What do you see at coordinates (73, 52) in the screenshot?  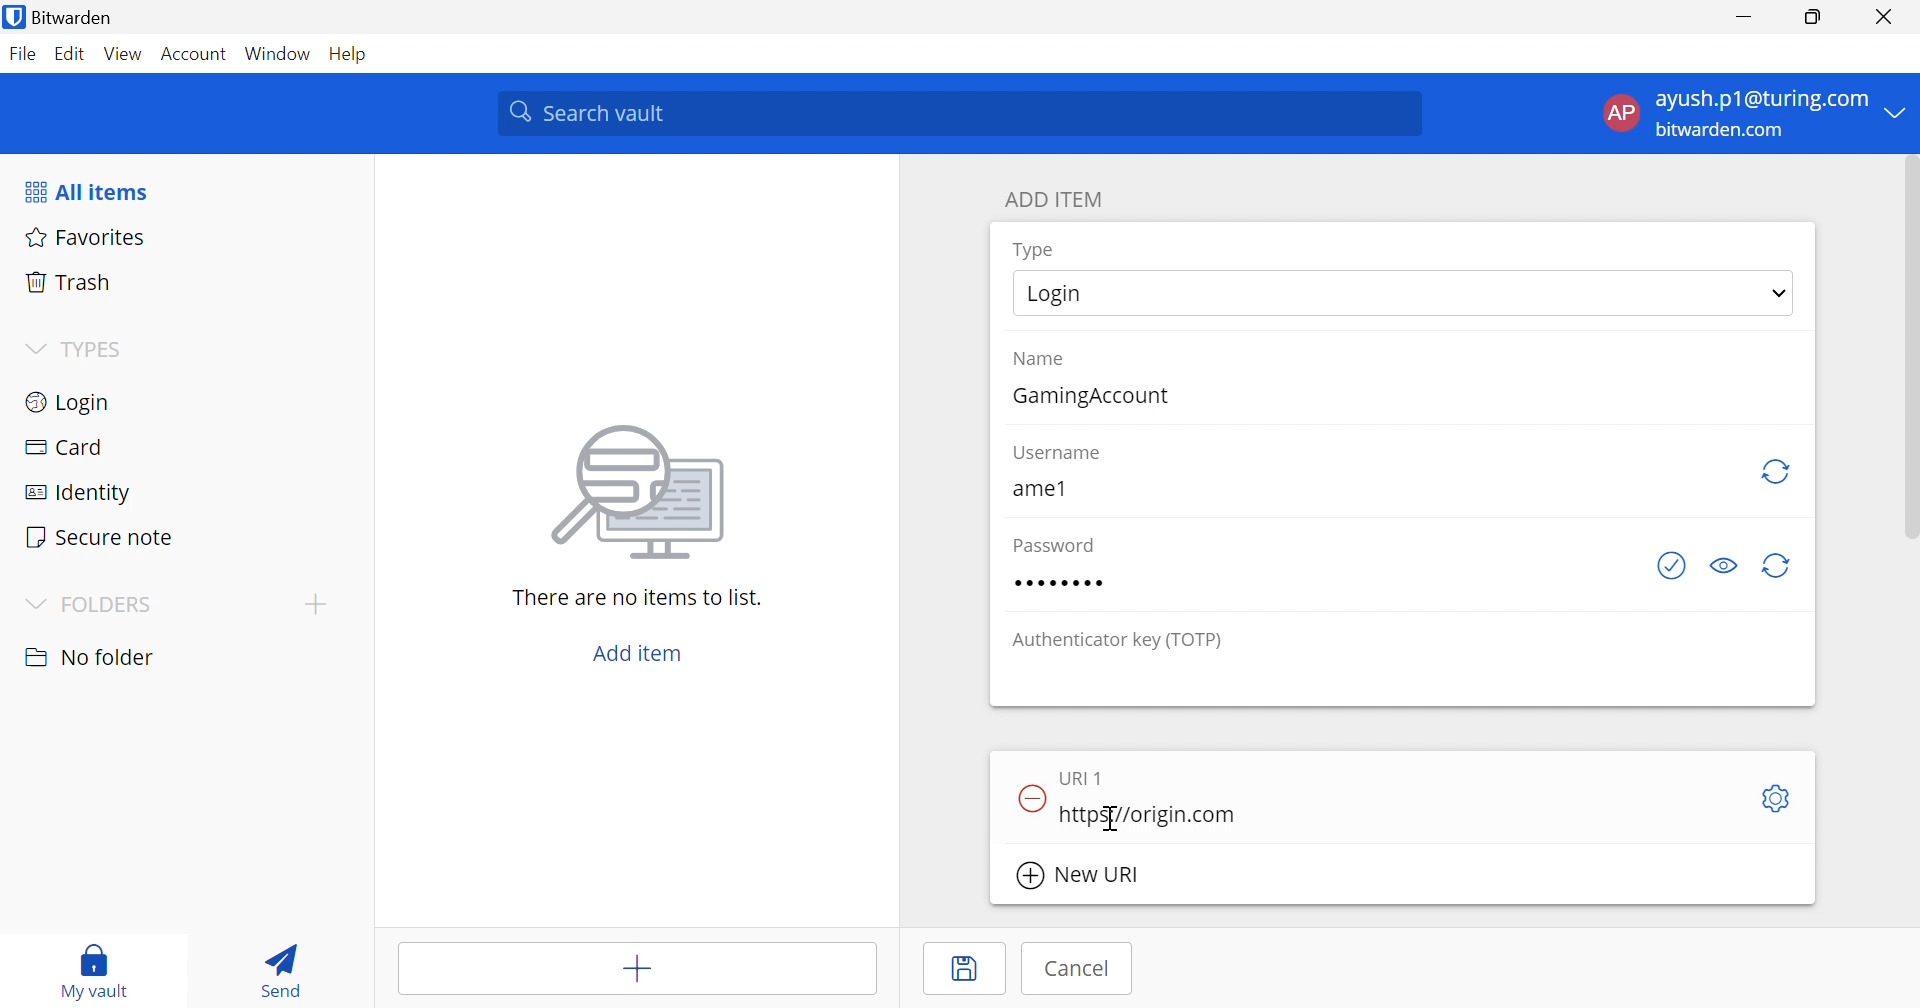 I see `Edit` at bounding box center [73, 52].